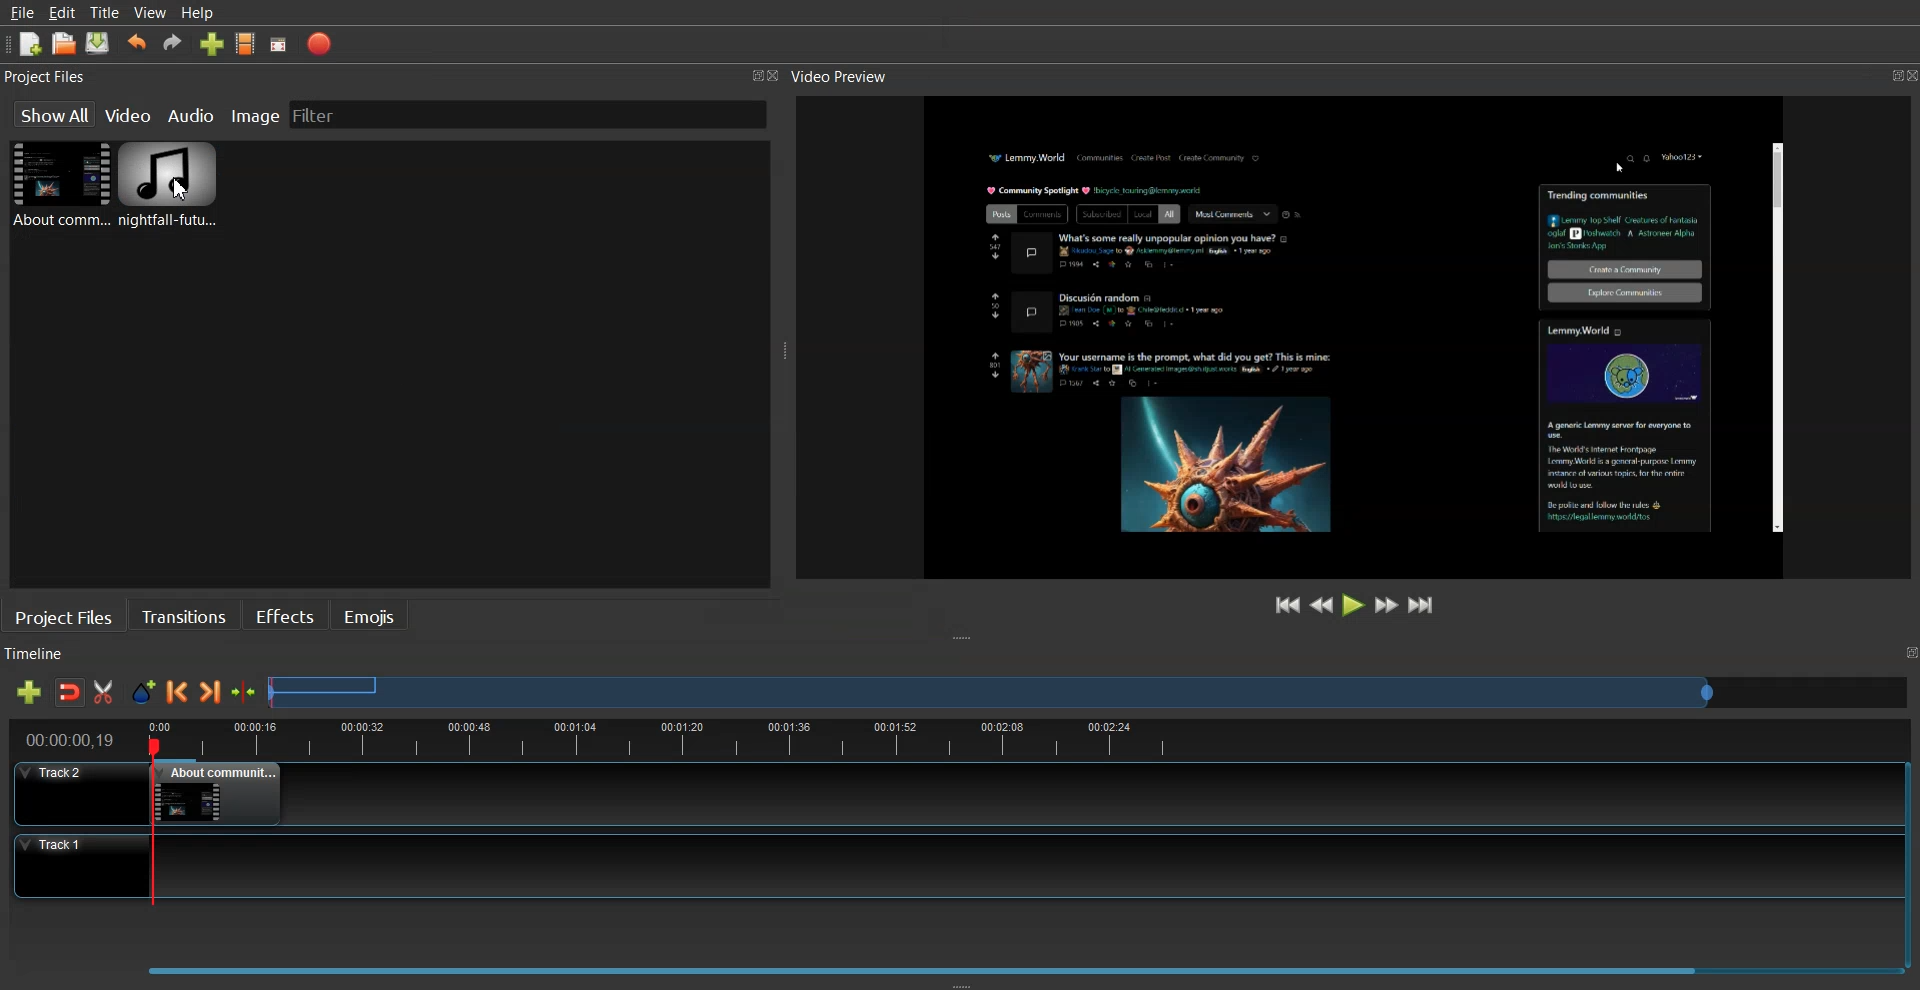  Describe the element at coordinates (57, 184) in the screenshot. I see `Video File` at that location.